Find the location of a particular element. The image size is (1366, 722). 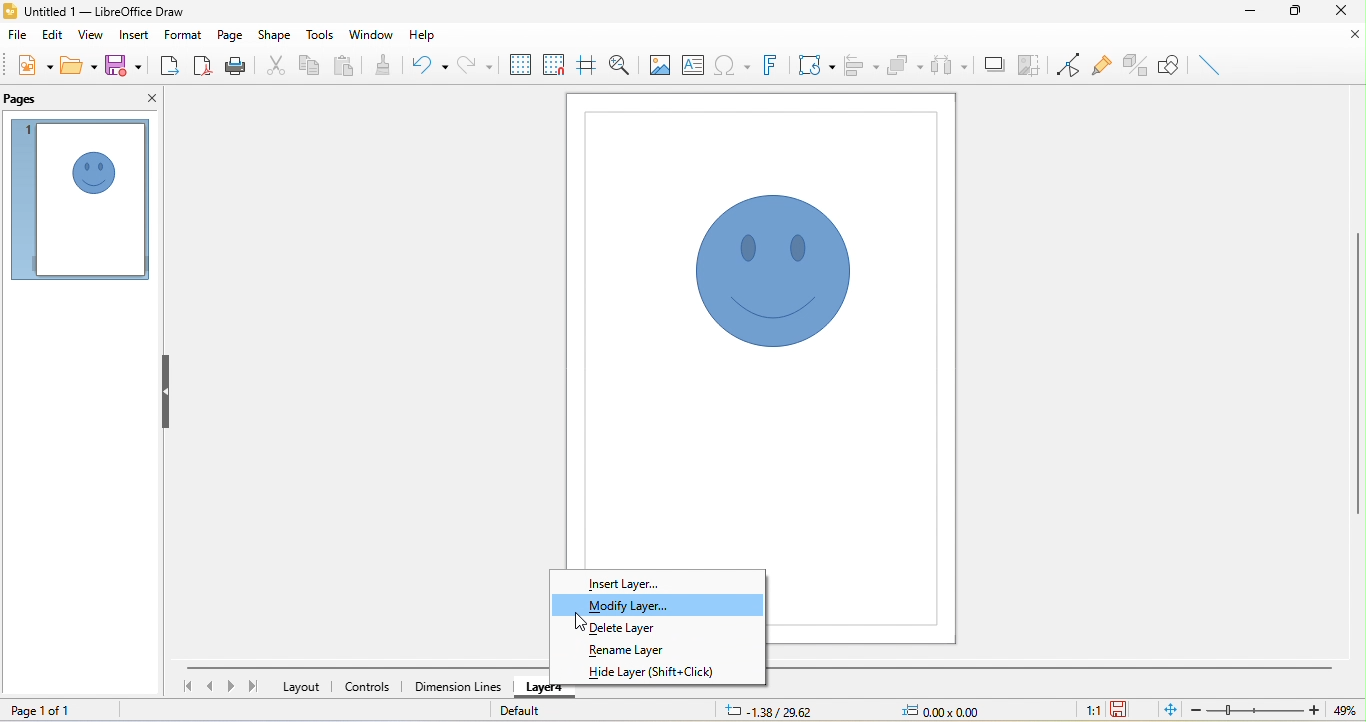

1:1 is located at coordinates (1092, 711).